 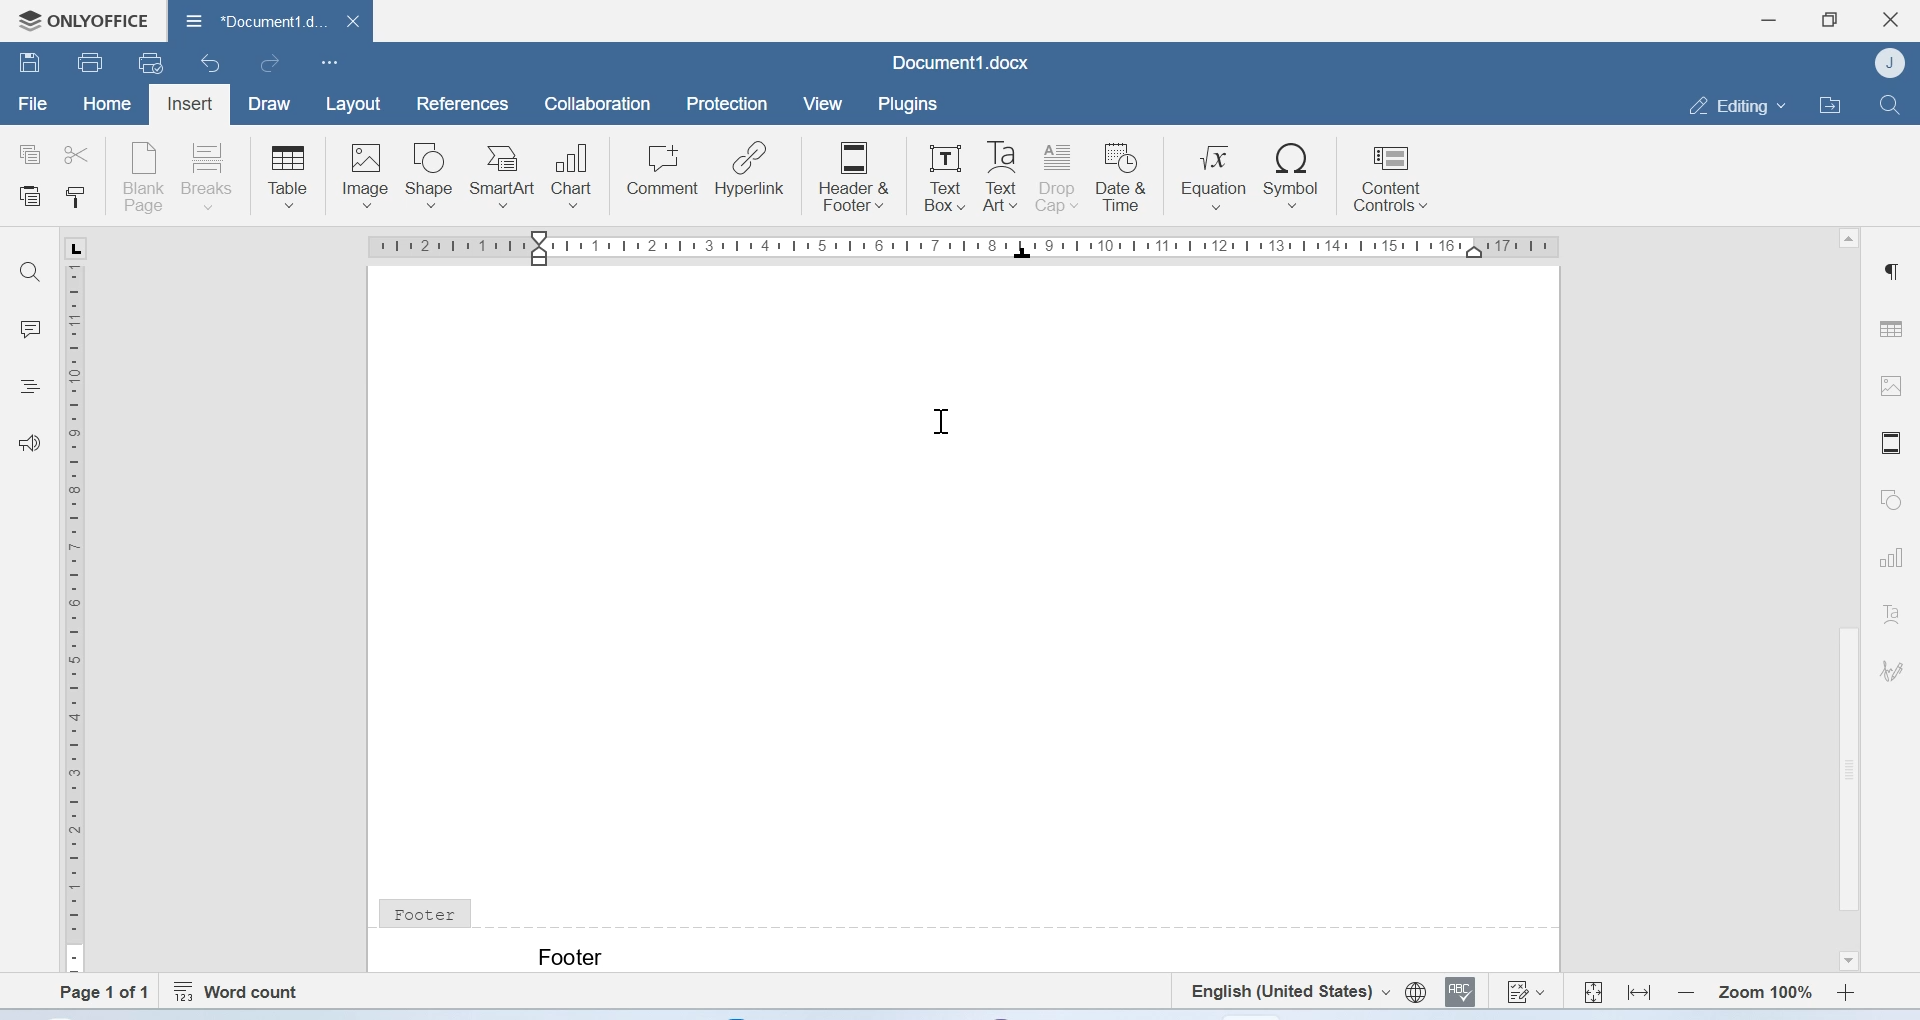 What do you see at coordinates (154, 64) in the screenshot?
I see `uick print` at bounding box center [154, 64].